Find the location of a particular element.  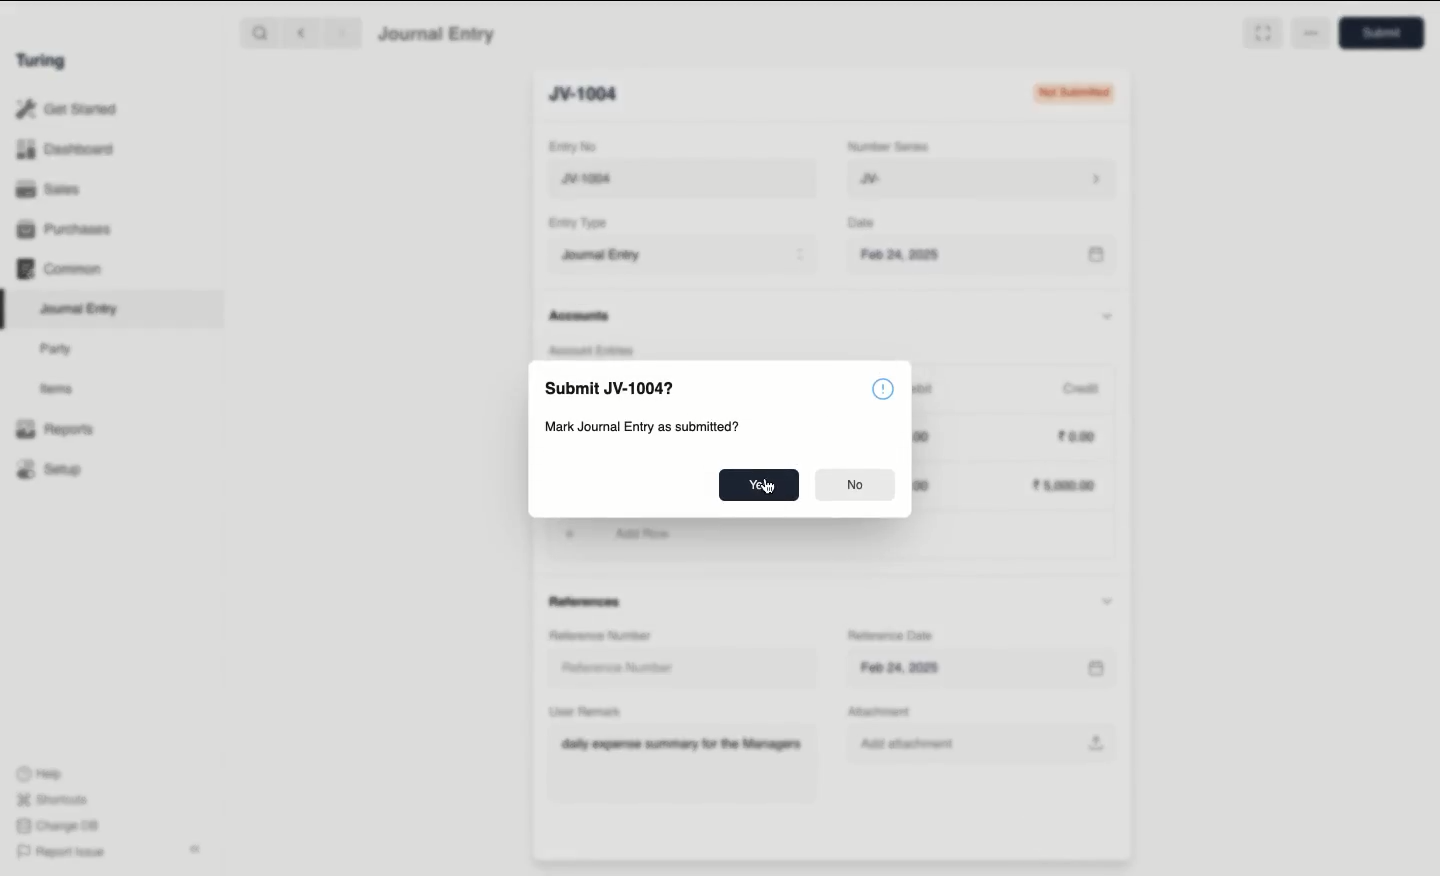

Reports is located at coordinates (55, 429).